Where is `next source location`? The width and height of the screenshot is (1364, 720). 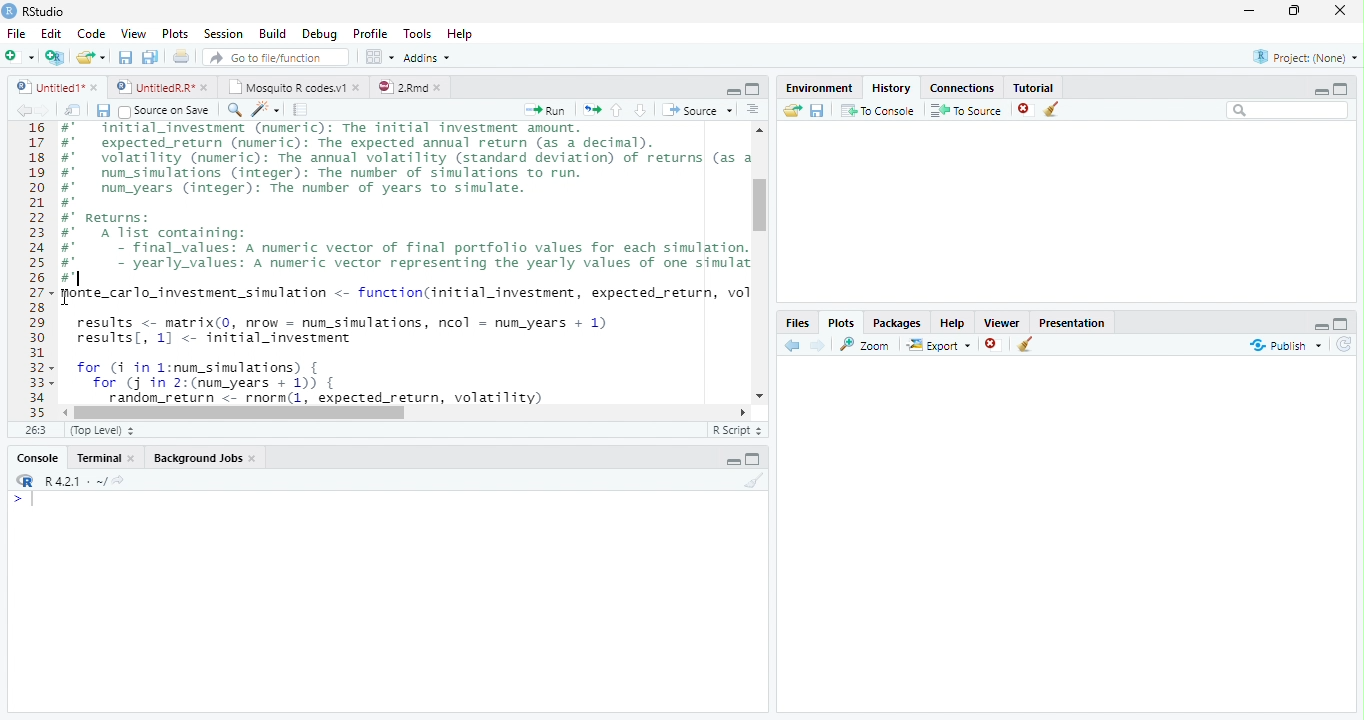 next source location is located at coordinates (44, 110).